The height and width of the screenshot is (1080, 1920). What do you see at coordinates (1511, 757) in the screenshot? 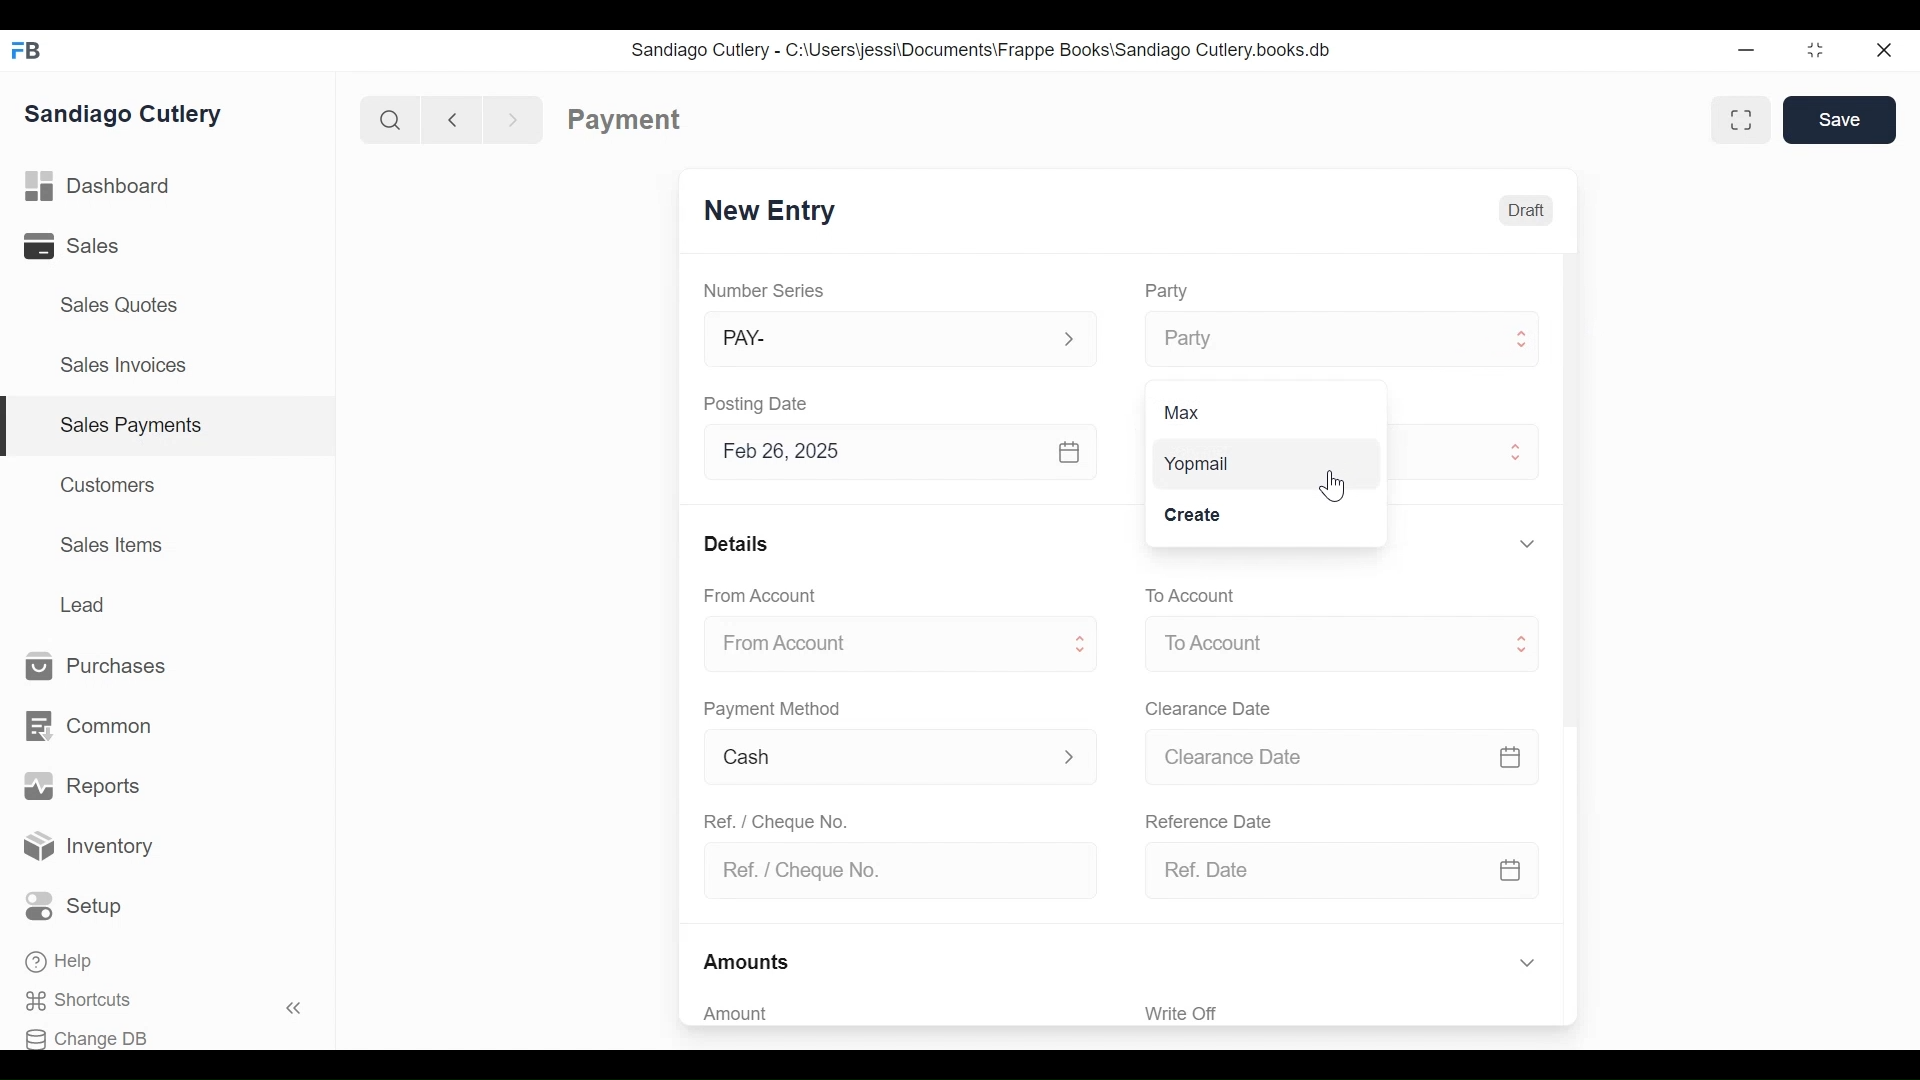
I see `Calendar` at bounding box center [1511, 757].